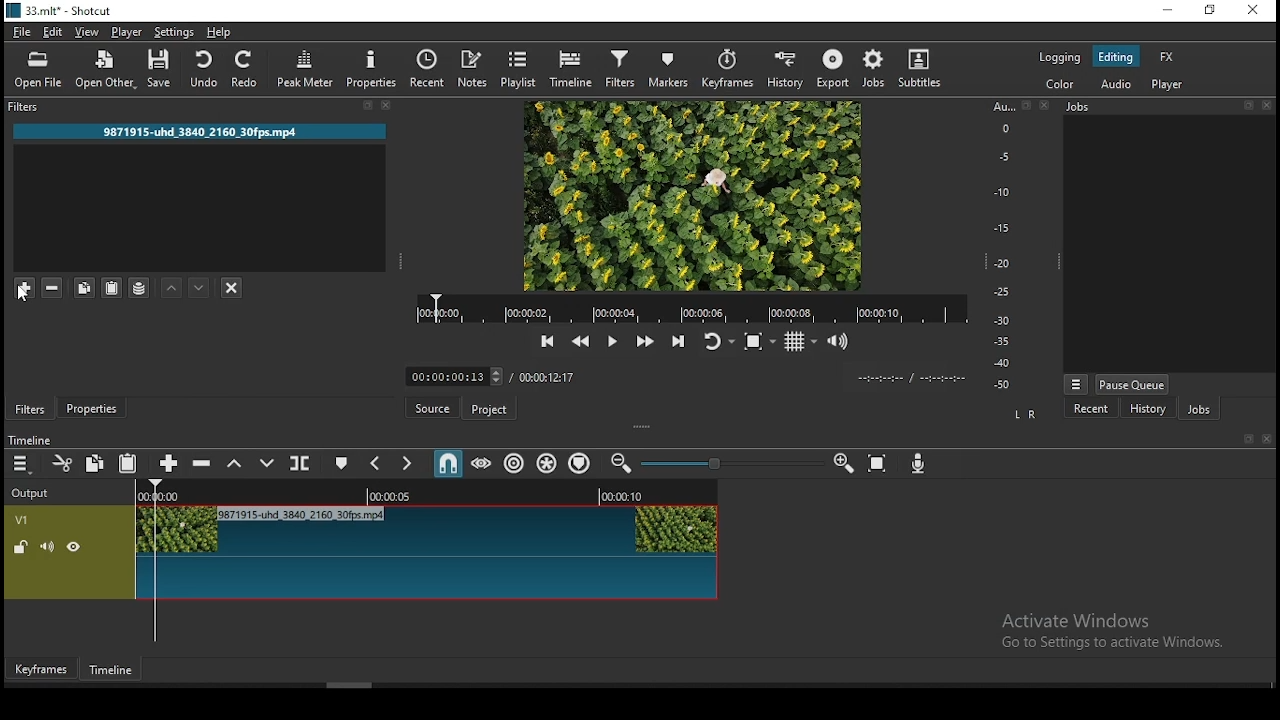 This screenshot has width=1280, height=720. Describe the element at coordinates (127, 465) in the screenshot. I see `paste` at that location.